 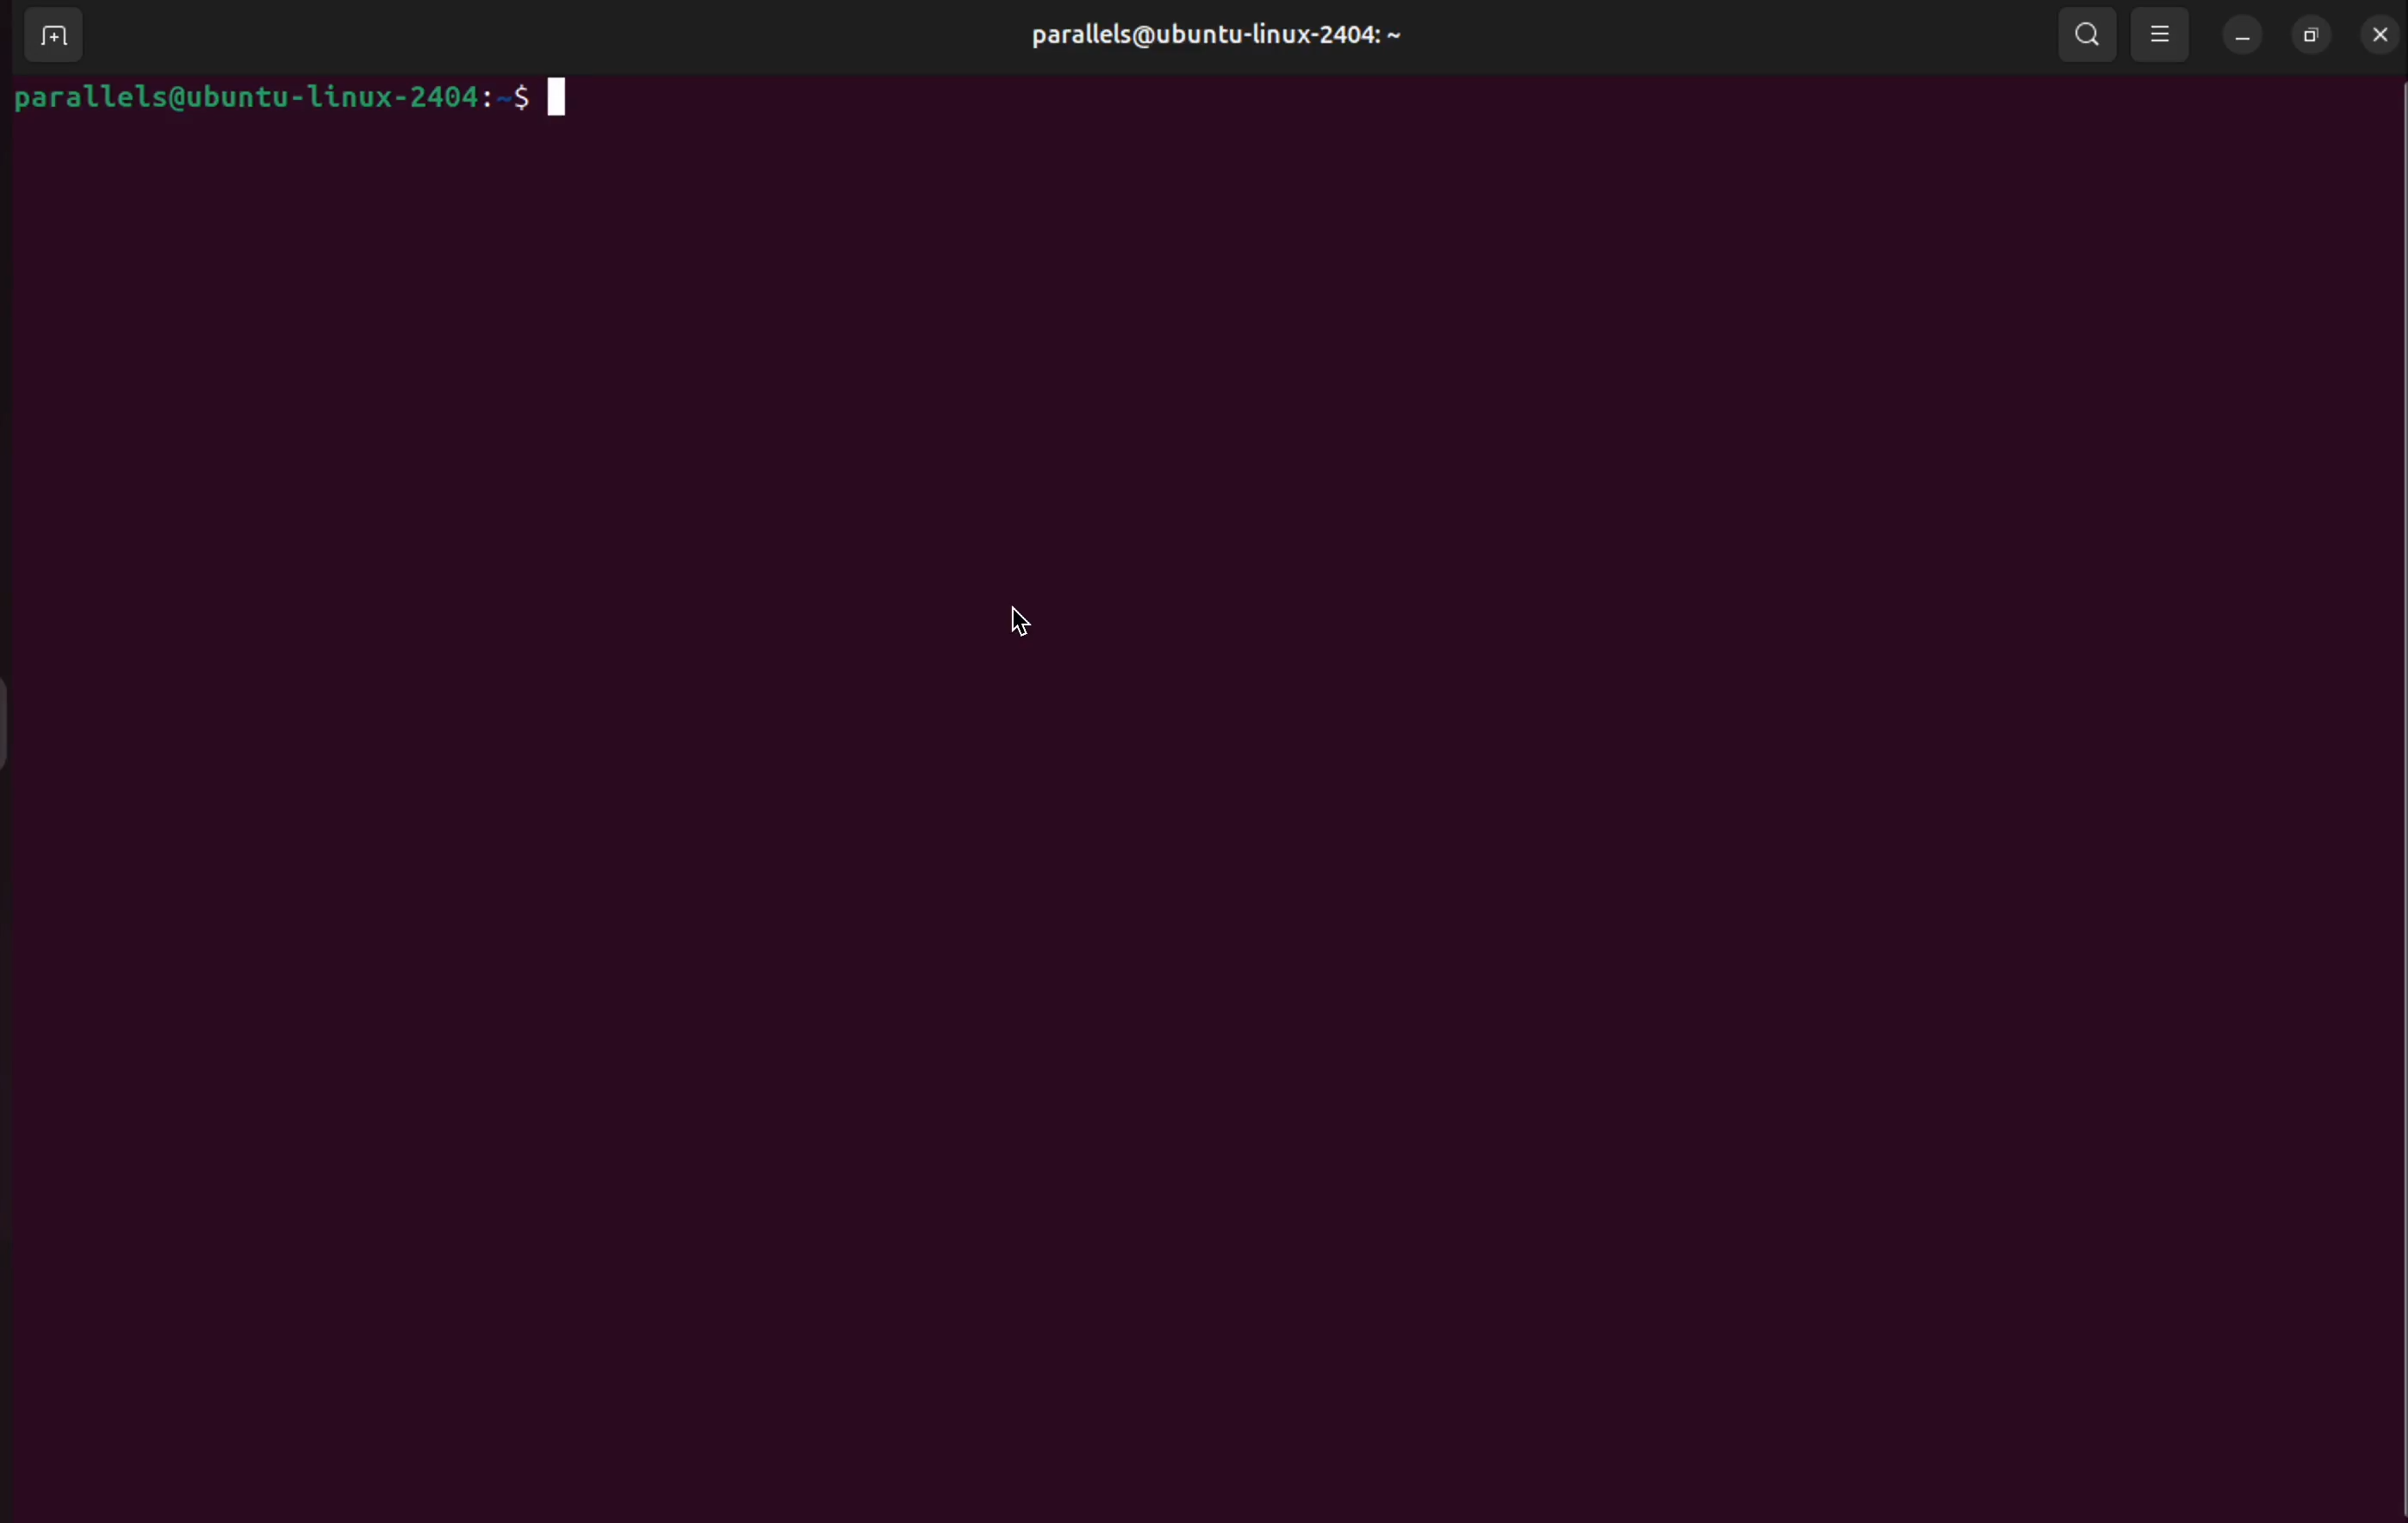 I want to click on Scroll bar, so click(x=2388, y=795).